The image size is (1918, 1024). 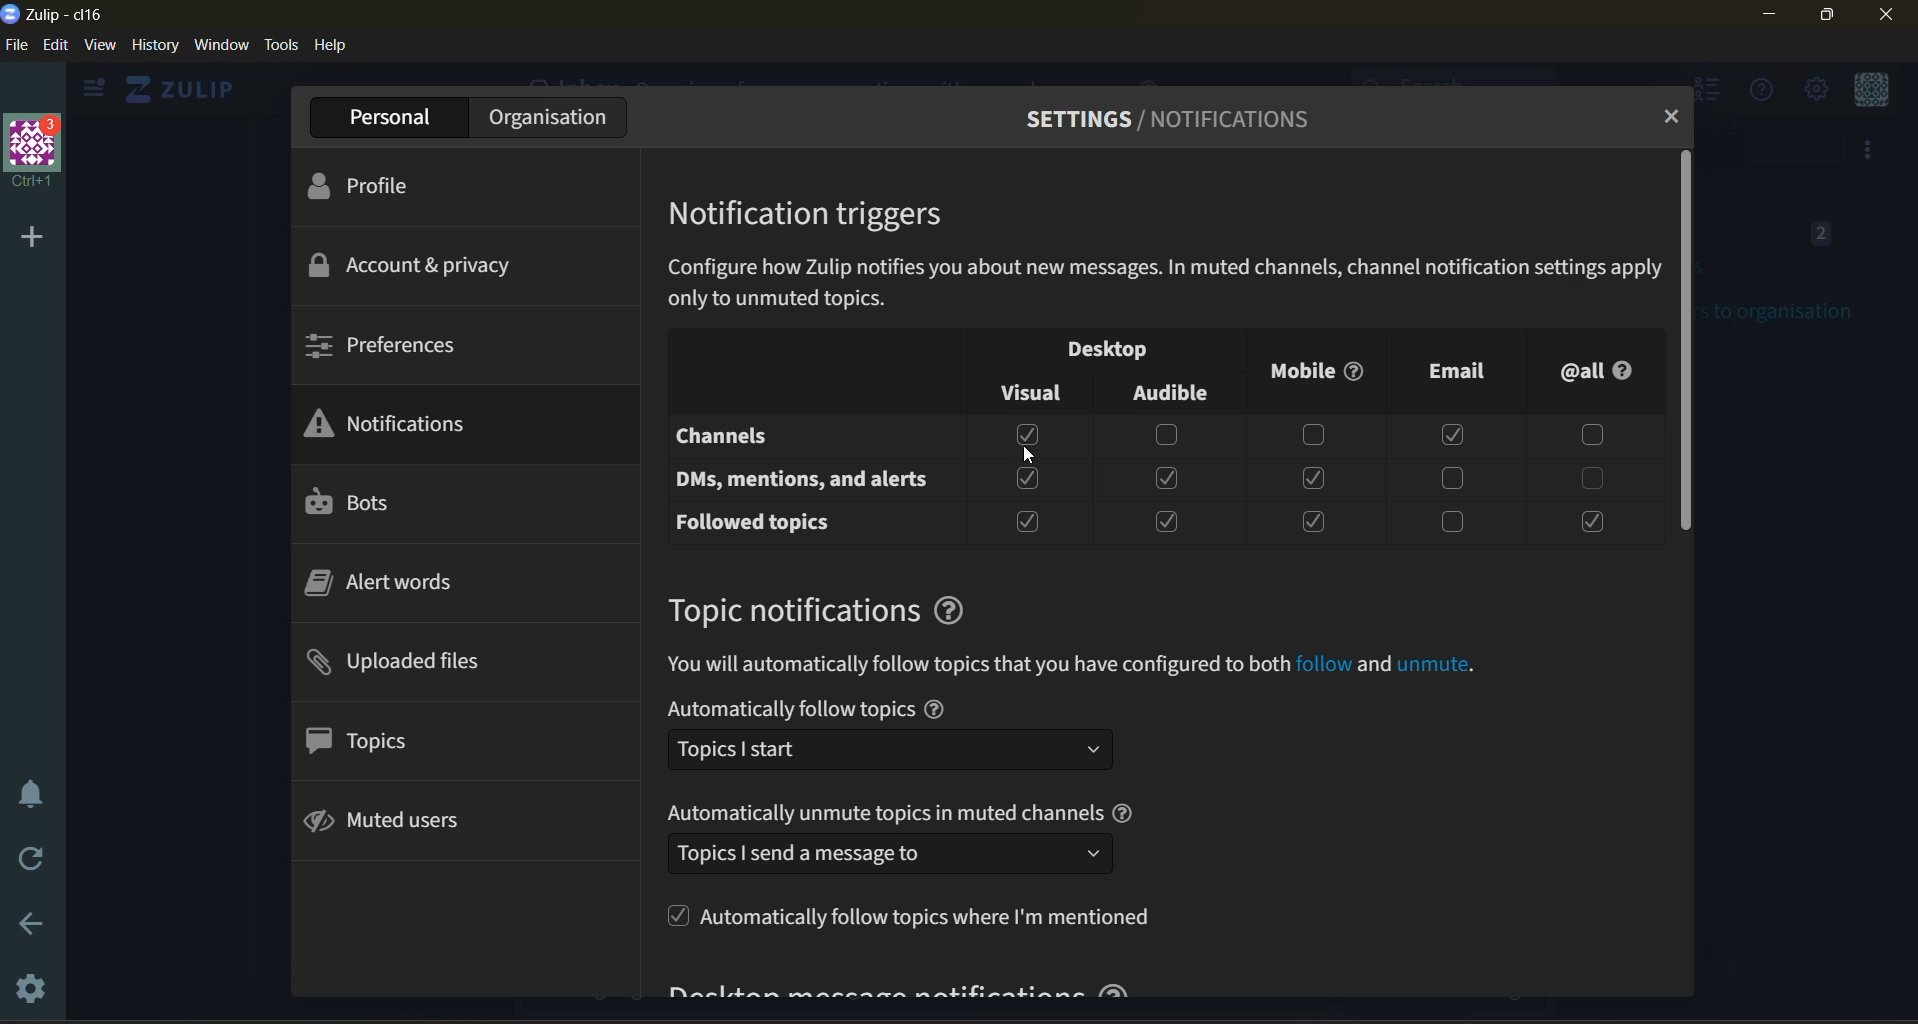 I want to click on checkbox, so click(x=1027, y=522).